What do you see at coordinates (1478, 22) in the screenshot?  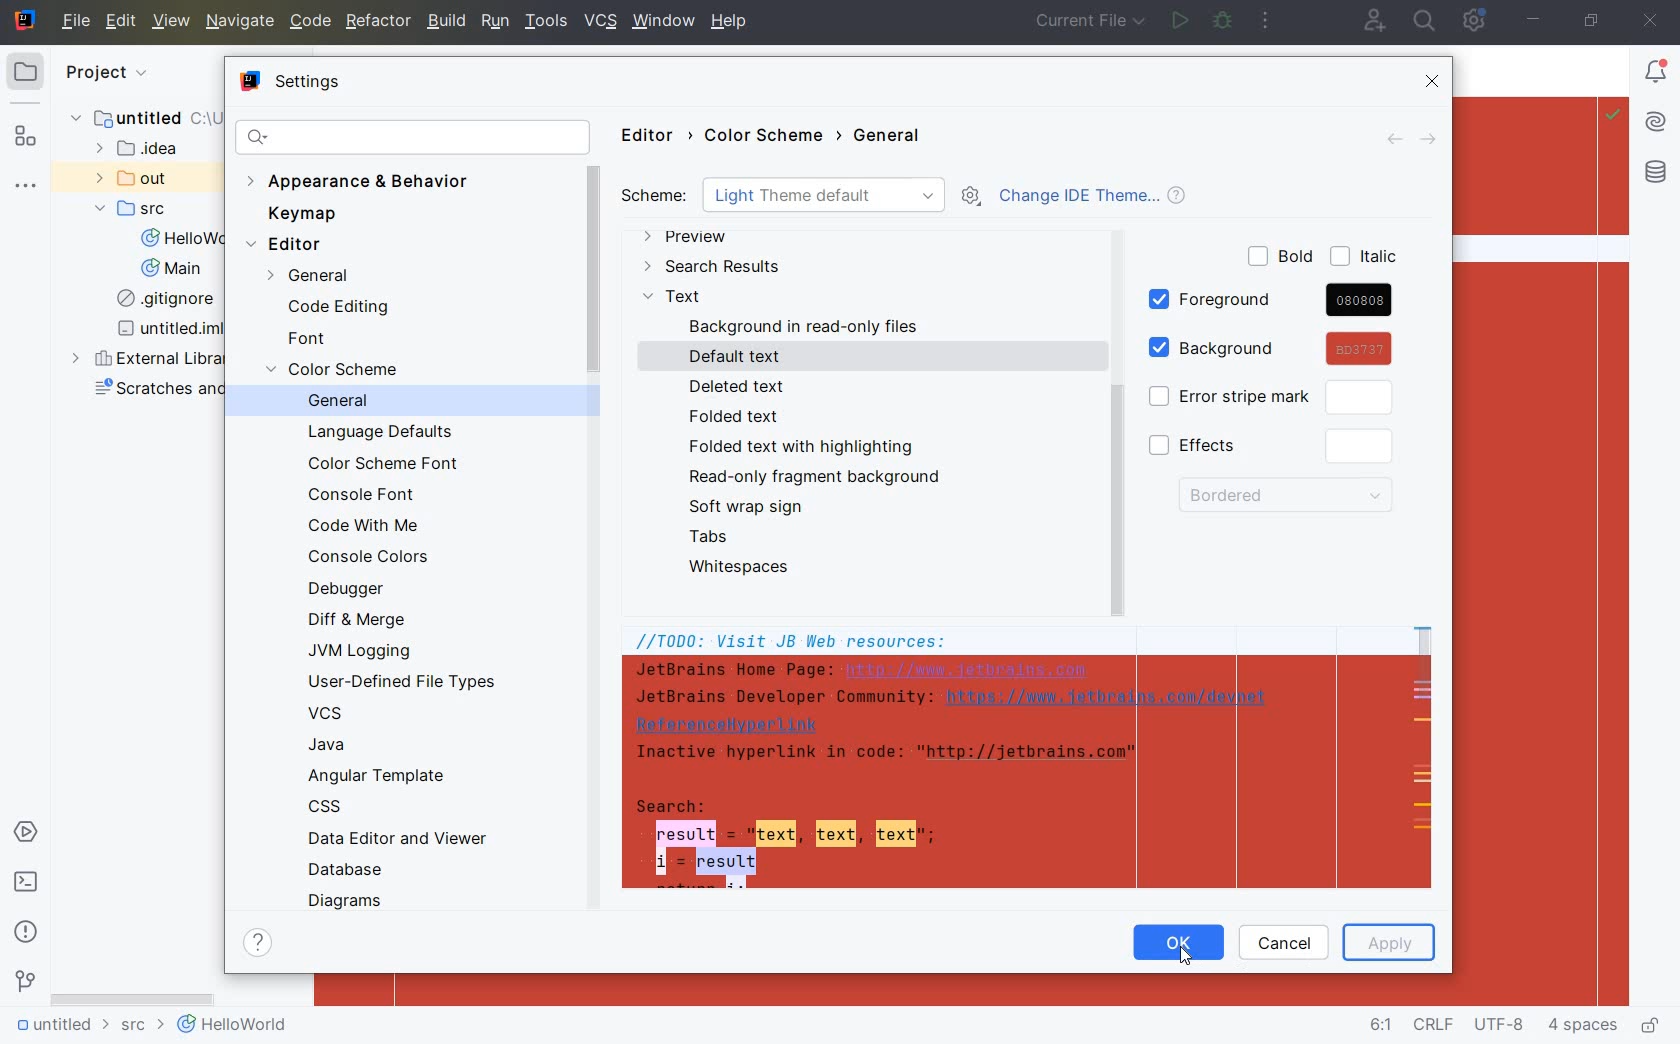 I see `IDE and Project Settings` at bounding box center [1478, 22].